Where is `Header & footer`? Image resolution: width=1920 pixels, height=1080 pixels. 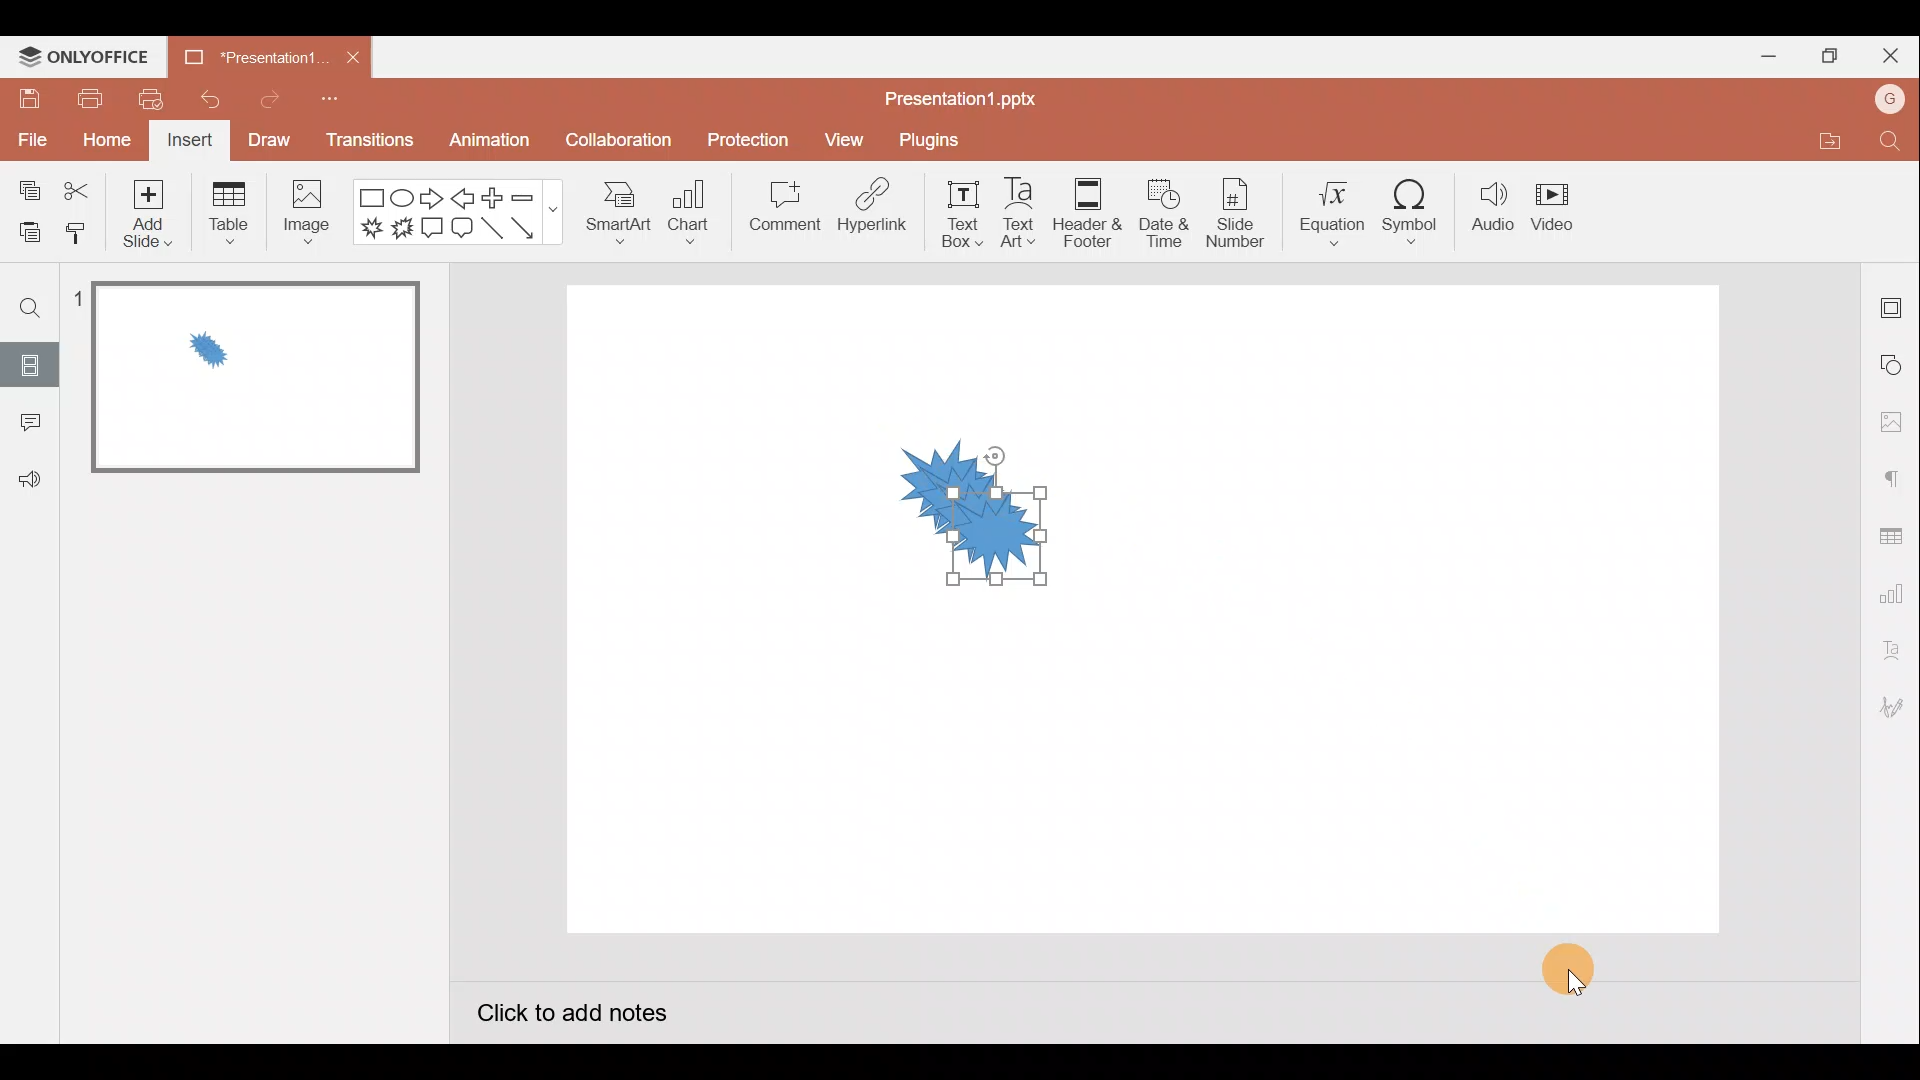
Header & footer is located at coordinates (1090, 213).